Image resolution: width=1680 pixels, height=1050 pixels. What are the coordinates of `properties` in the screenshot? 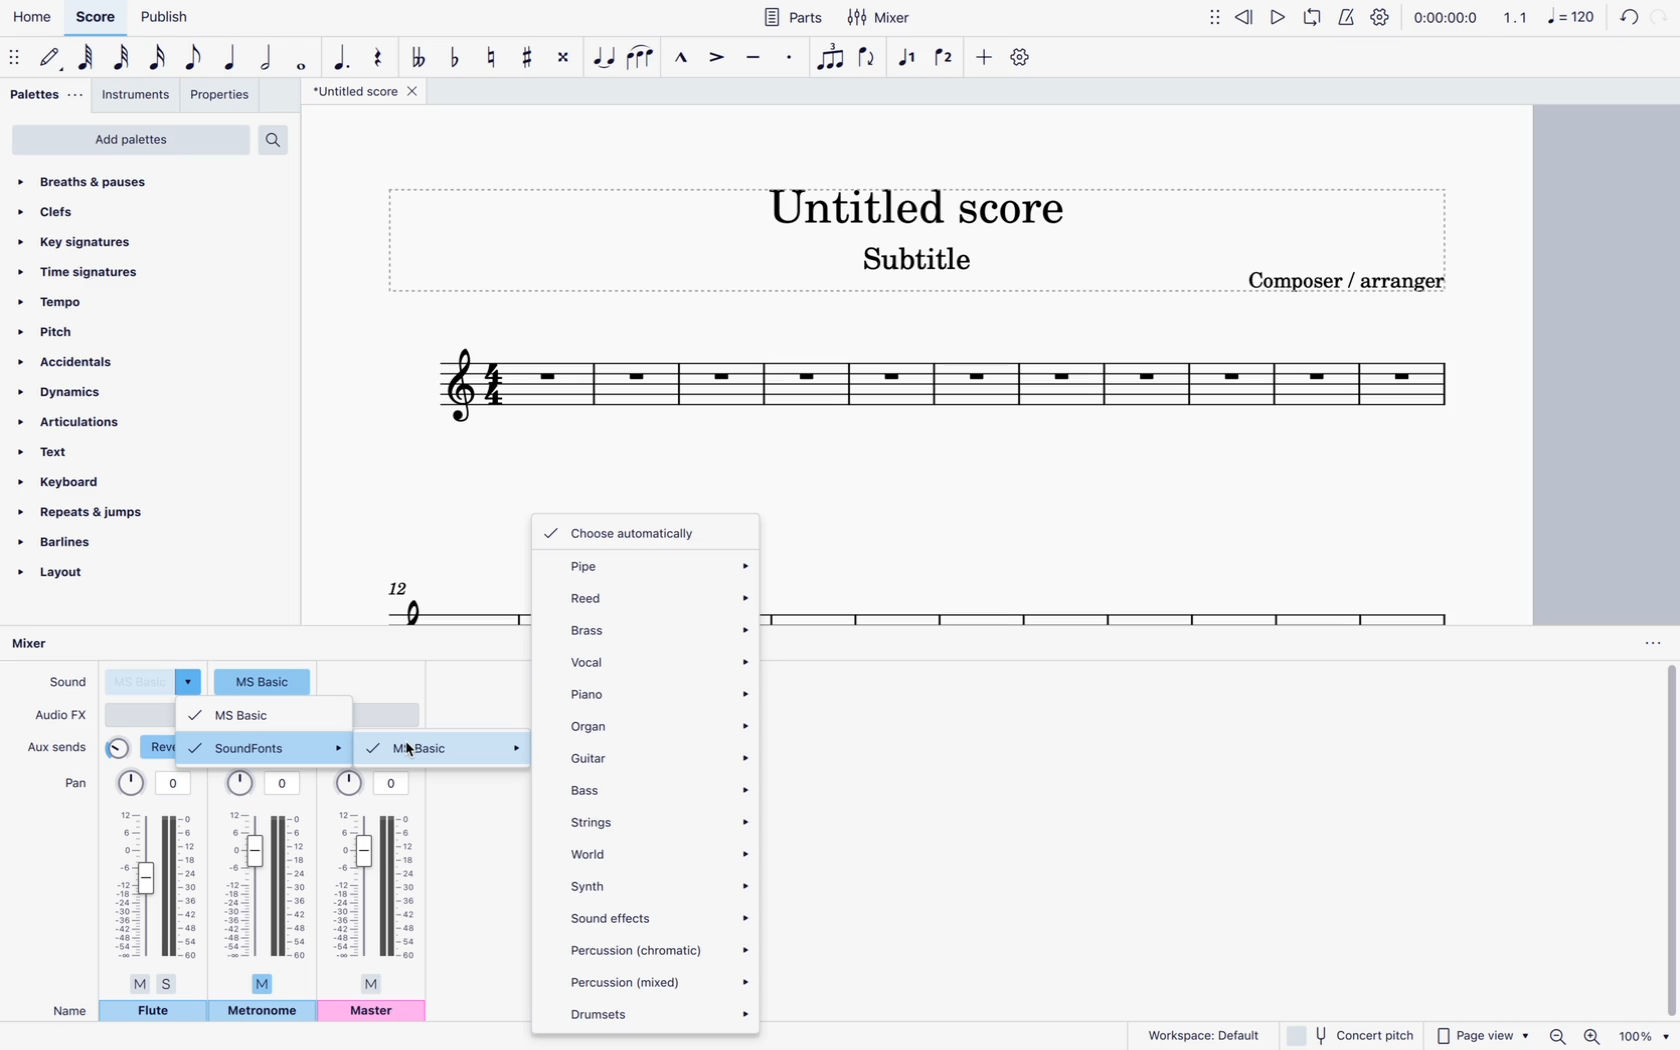 It's located at (222, 97).